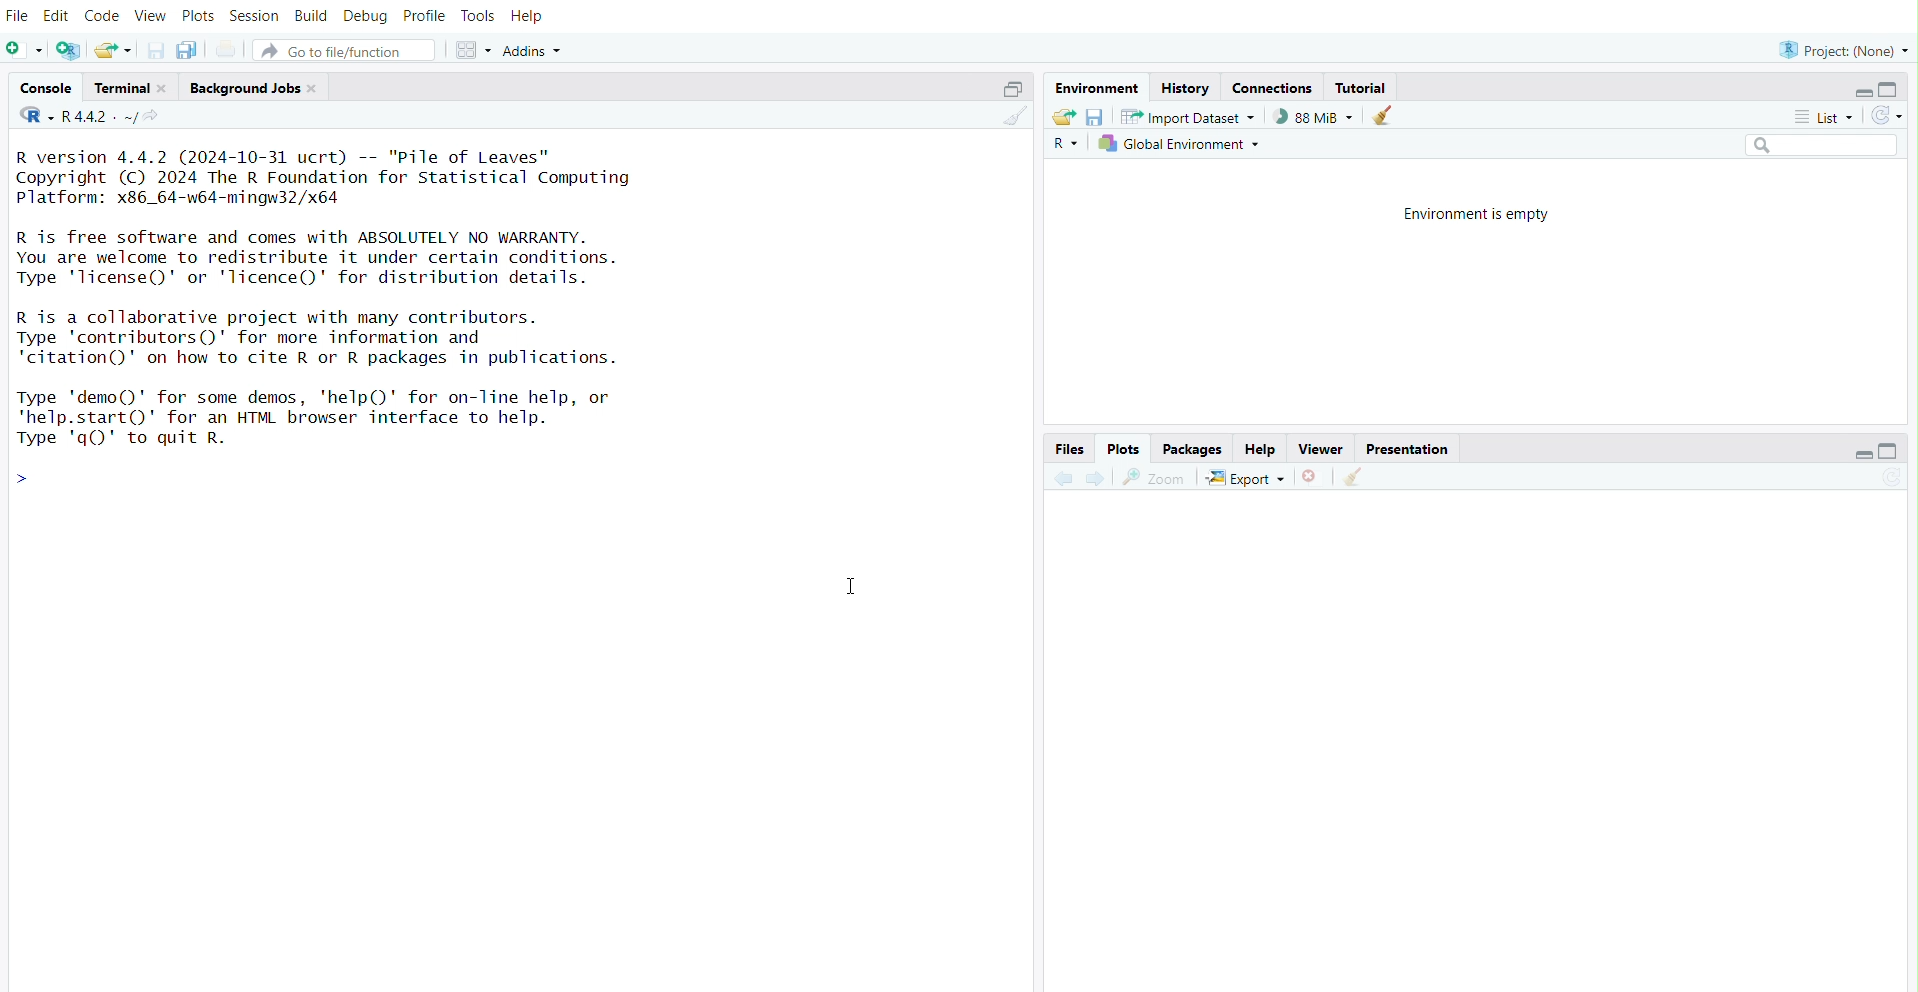 The image size is (1918, 992). What do you see at coordinates (1899, 451) in the screenshot?
I see `maximize` at bounding box center [1899, 451].